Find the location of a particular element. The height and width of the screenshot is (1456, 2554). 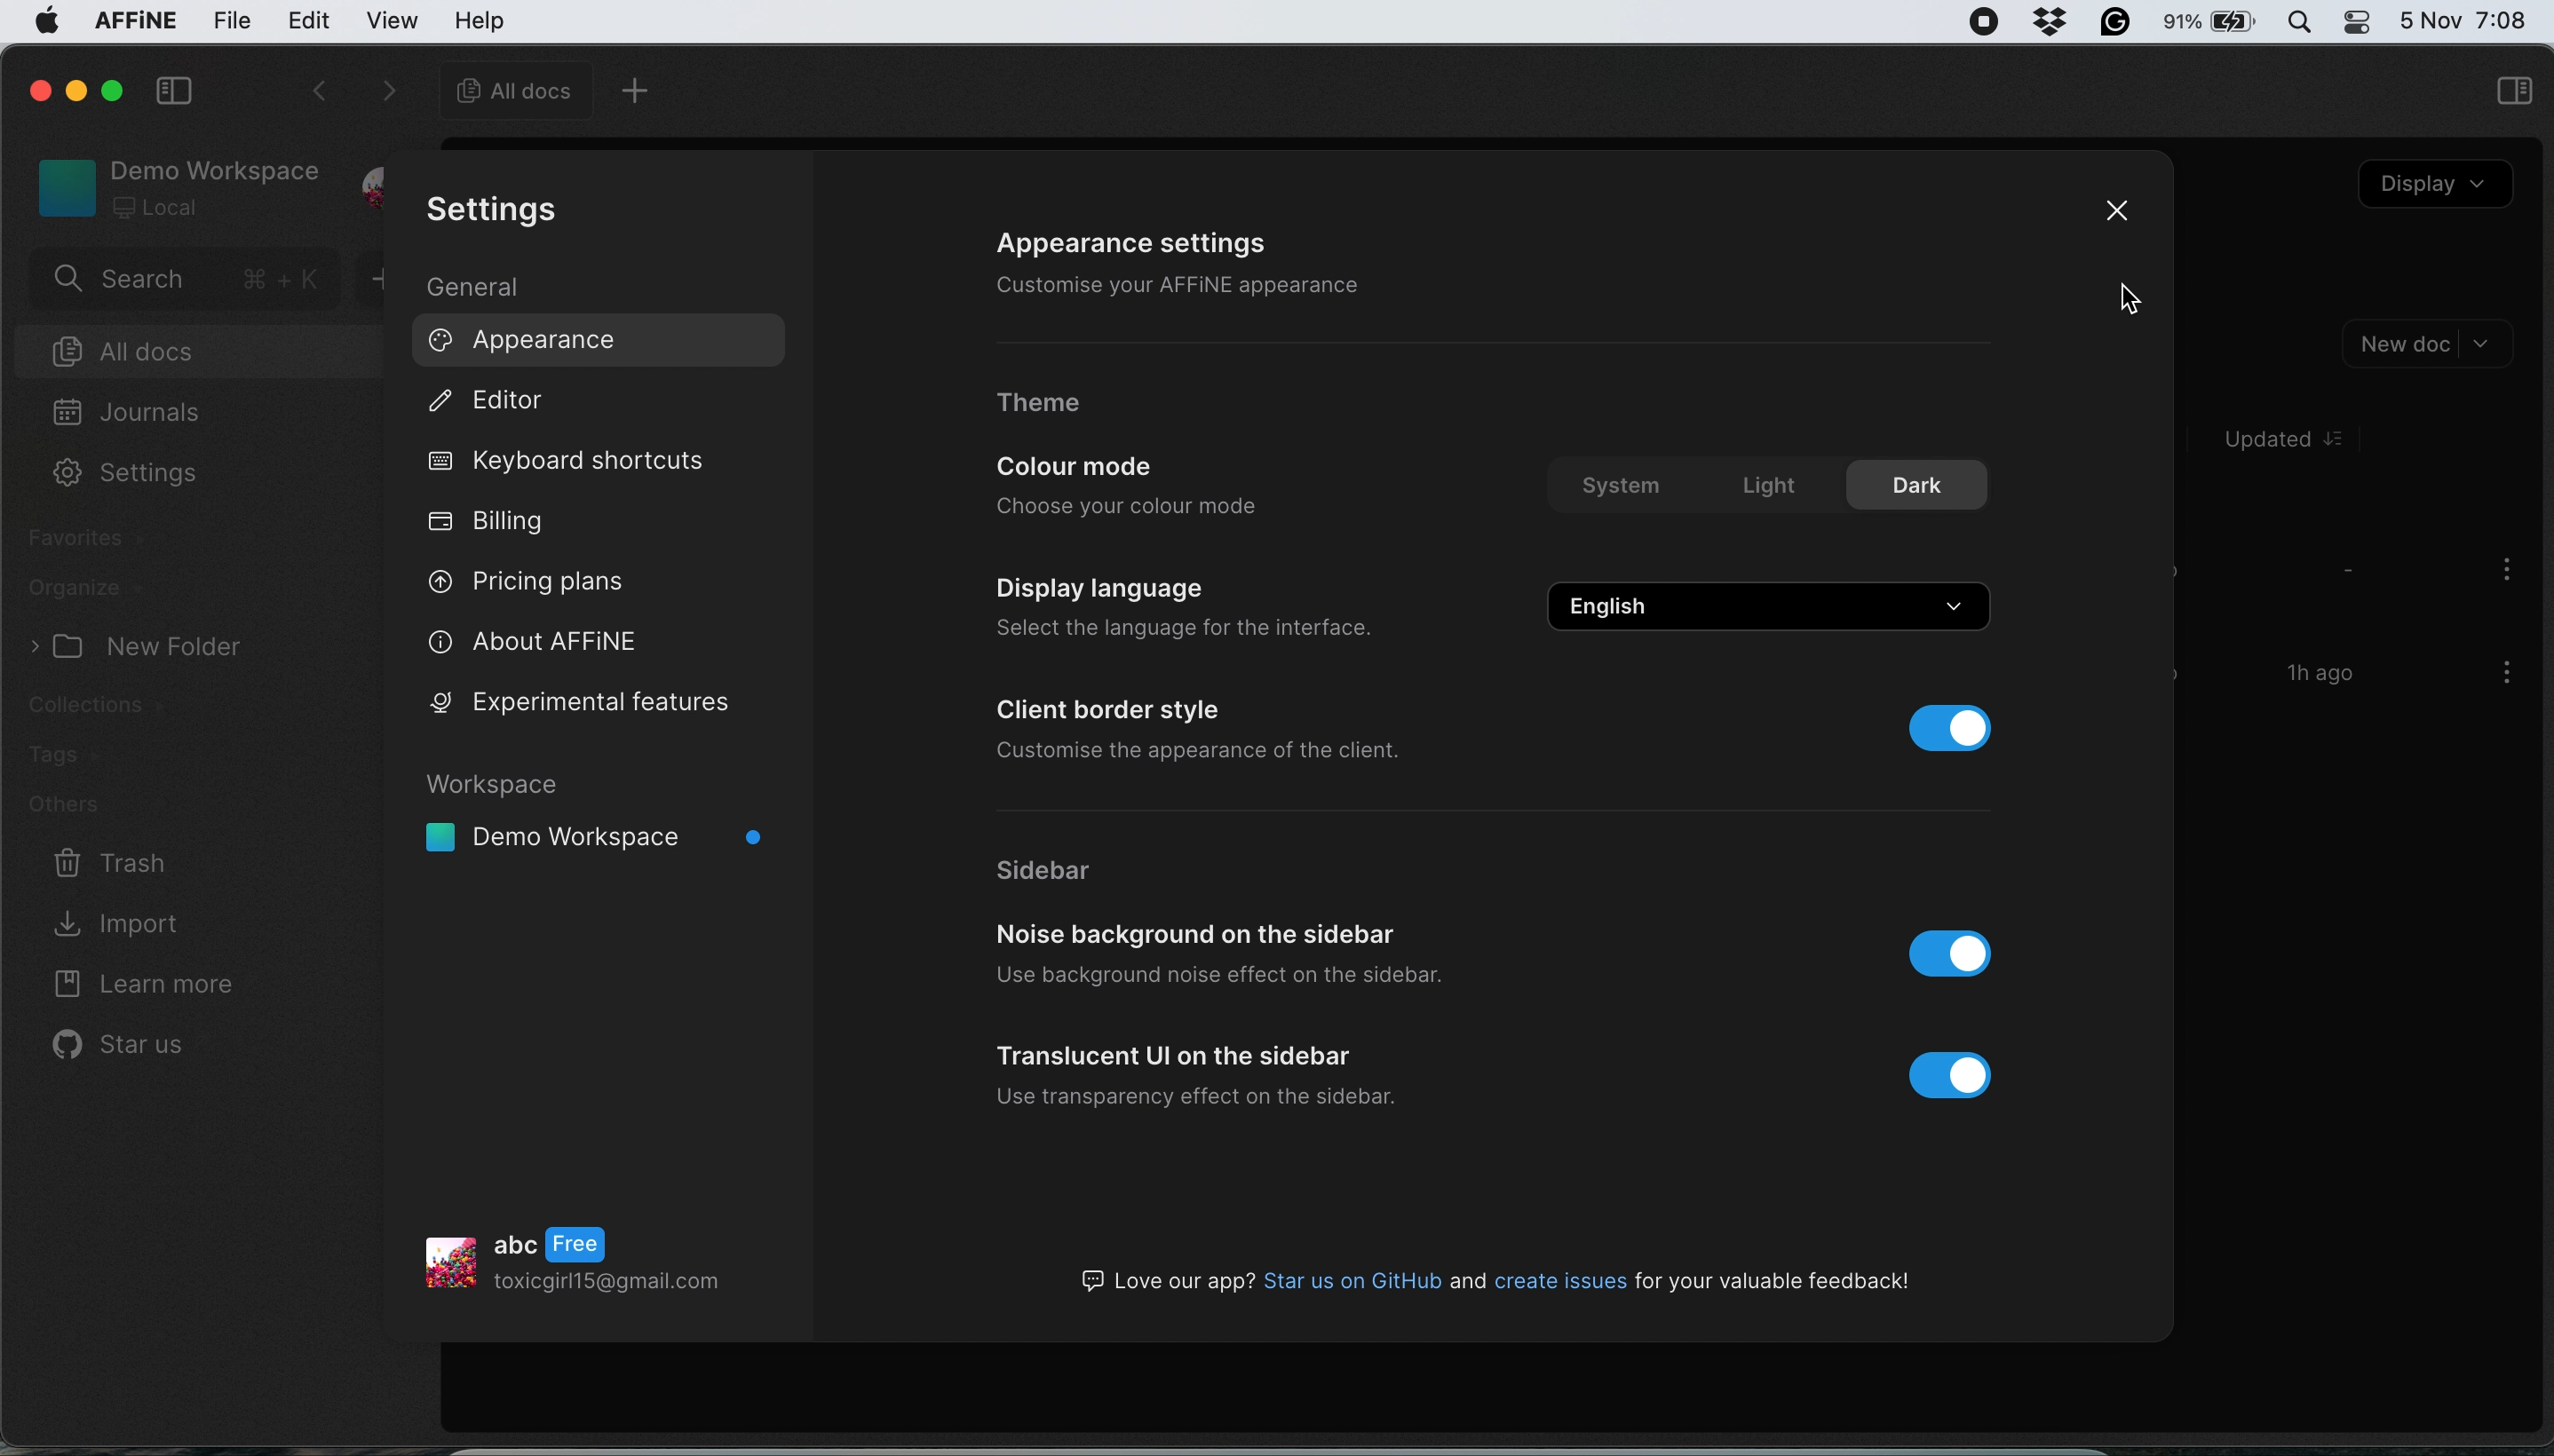

others is located at coordinates (80, 804).